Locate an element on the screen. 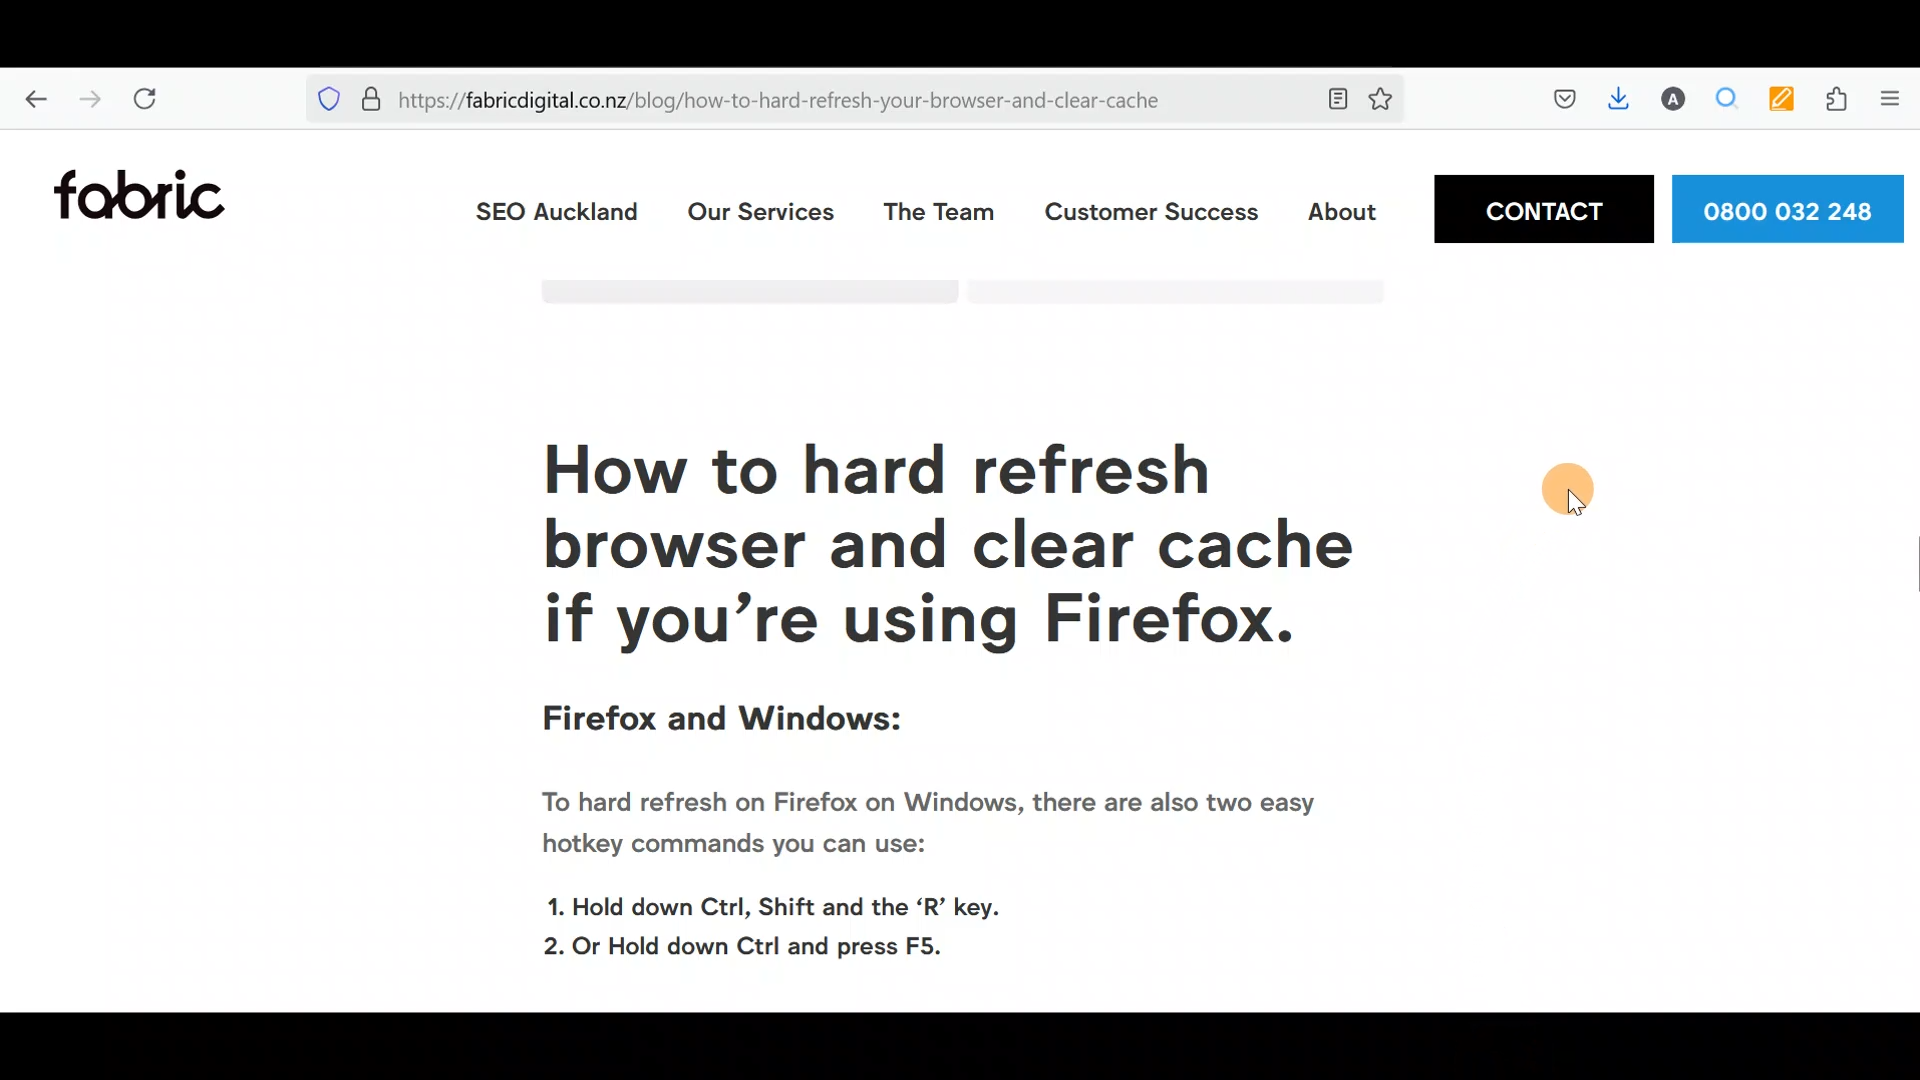  Contact is located at coordinates (1541, 208).